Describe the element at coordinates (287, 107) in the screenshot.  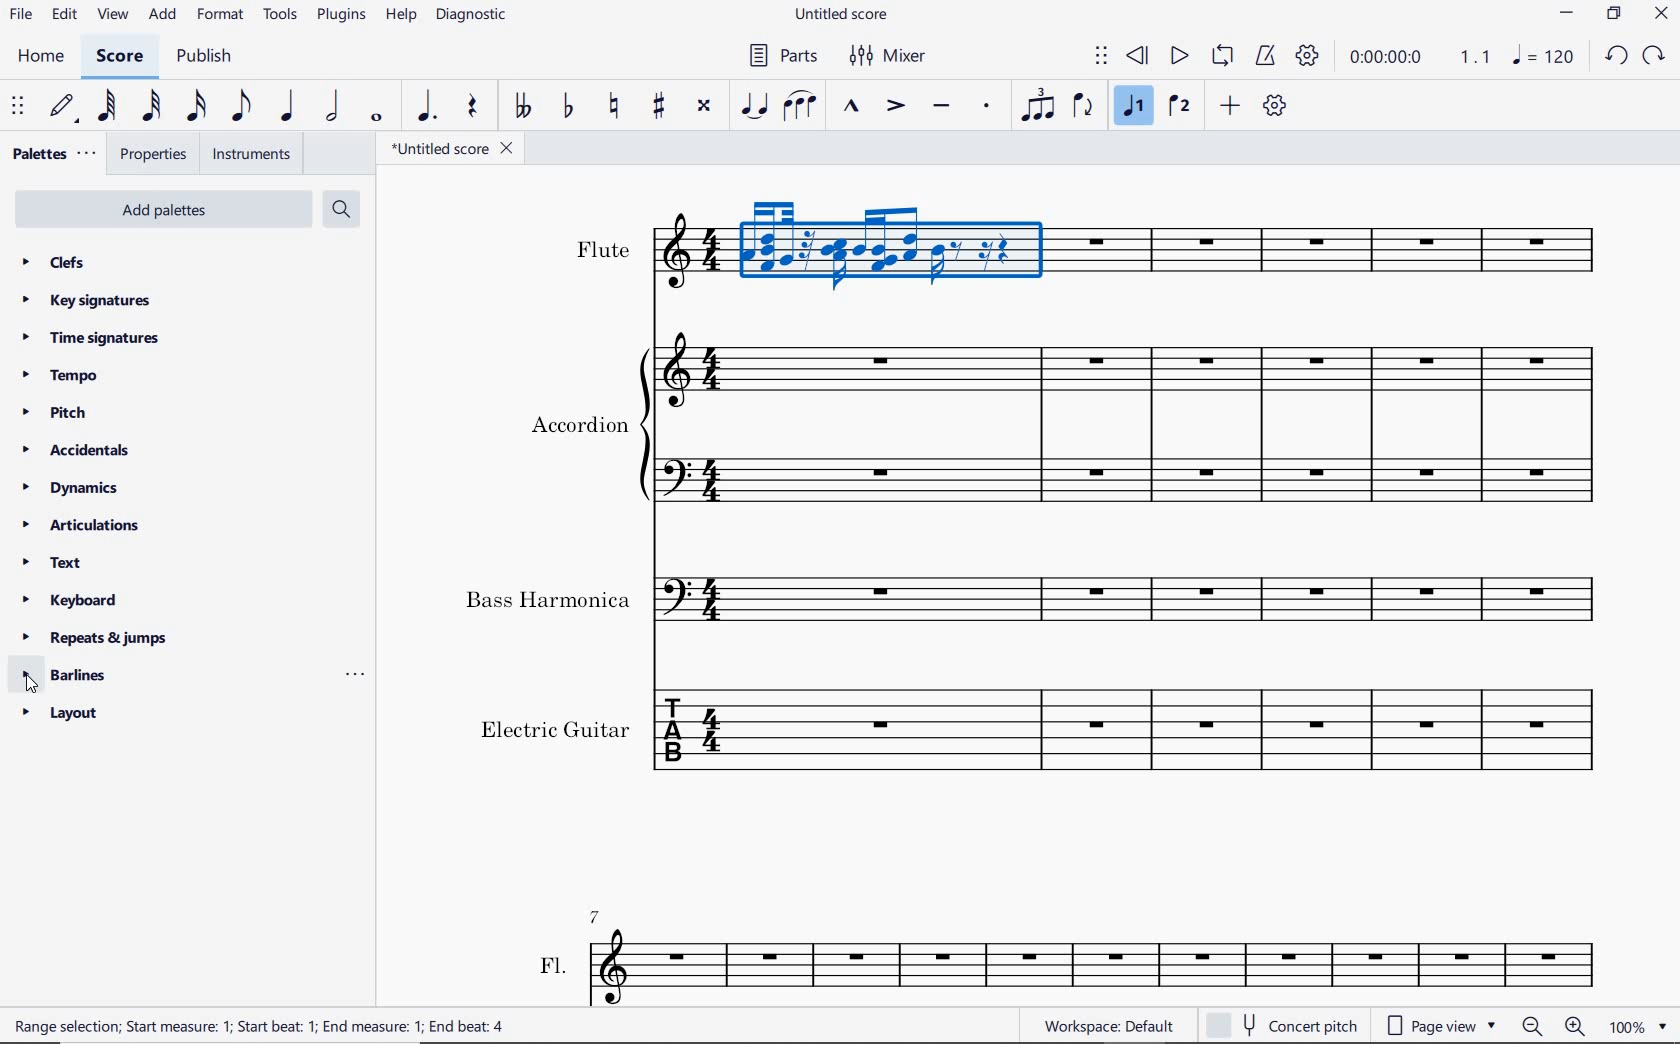
I see `quarter note` at that location.